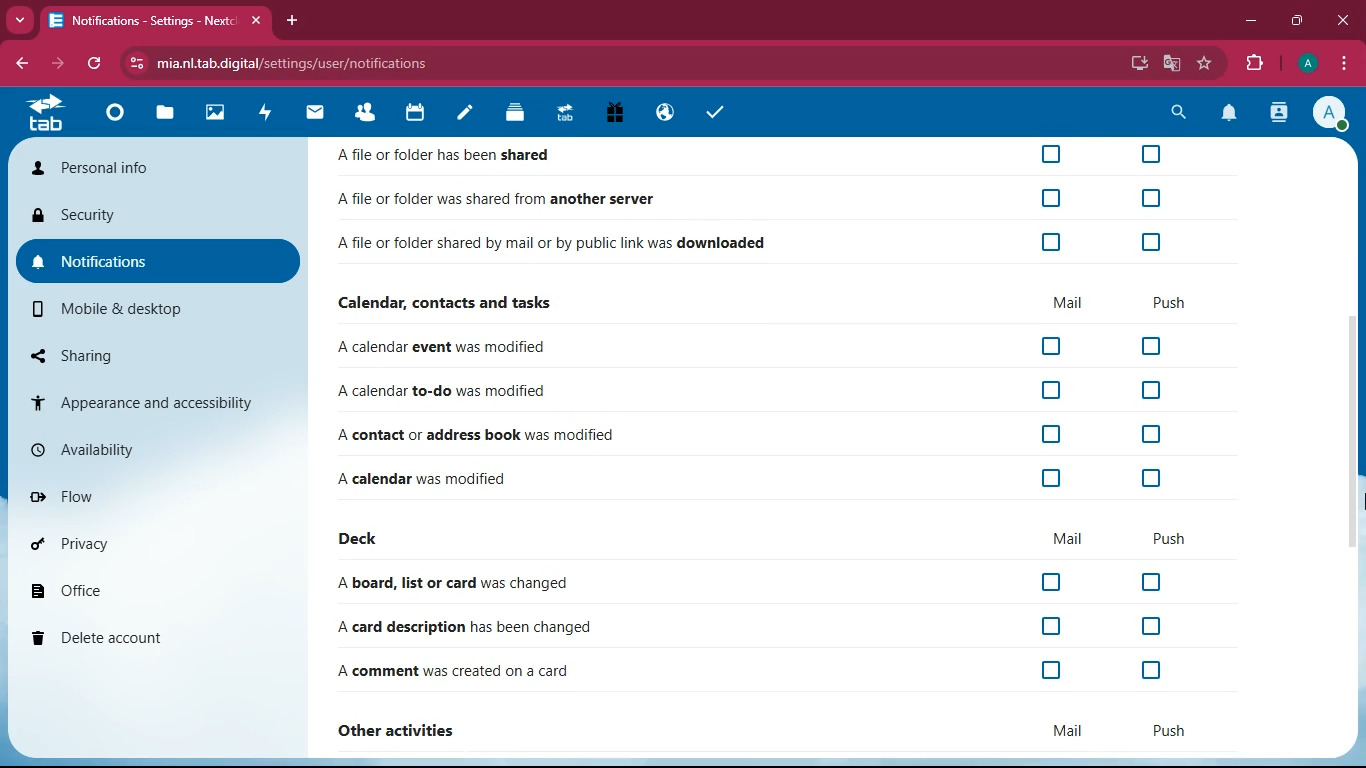 Image resolution: width=1366 pixels, height=768 pixels. Describe the element at coordinates (366, 114) in the screenshot. I see `Contacts` at that location.